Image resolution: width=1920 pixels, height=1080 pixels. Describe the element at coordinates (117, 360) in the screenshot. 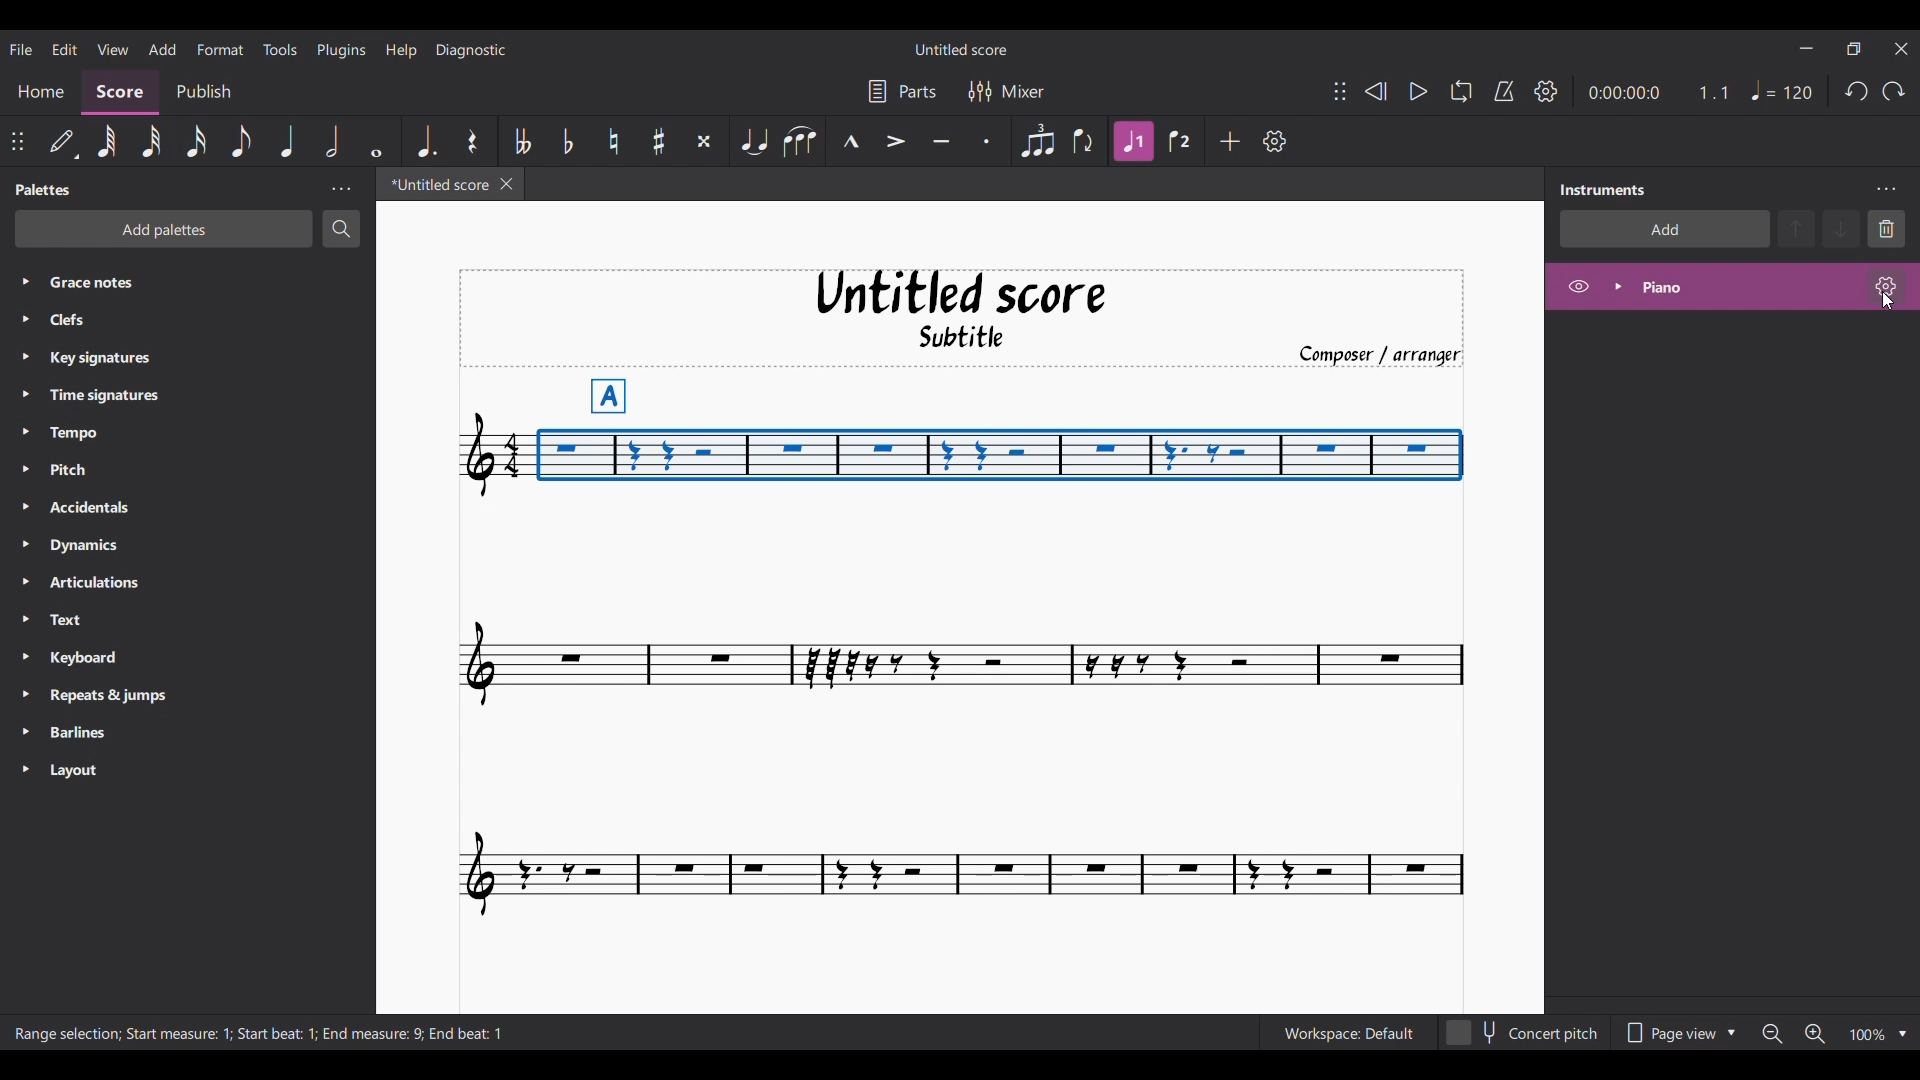

I see `Key signatures.` at that location.